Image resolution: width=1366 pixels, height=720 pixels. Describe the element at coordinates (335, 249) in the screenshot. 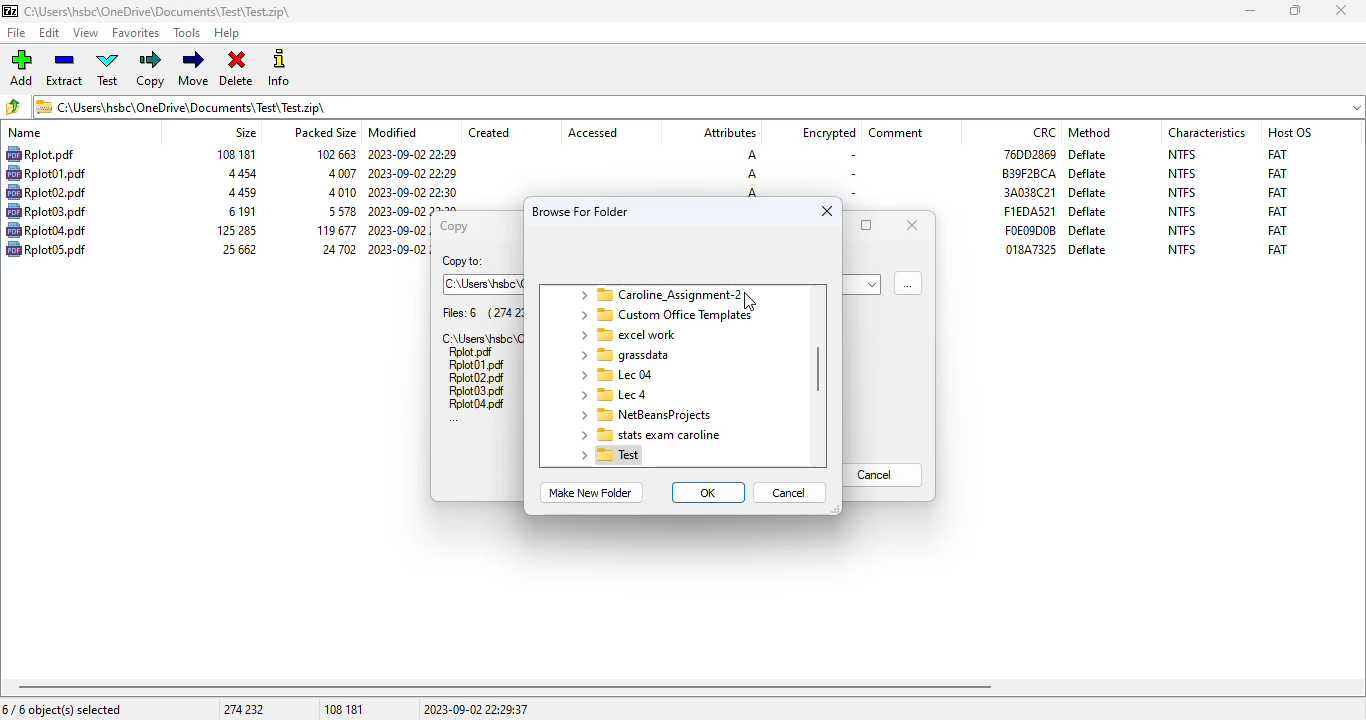

I see `packed size` at that location.